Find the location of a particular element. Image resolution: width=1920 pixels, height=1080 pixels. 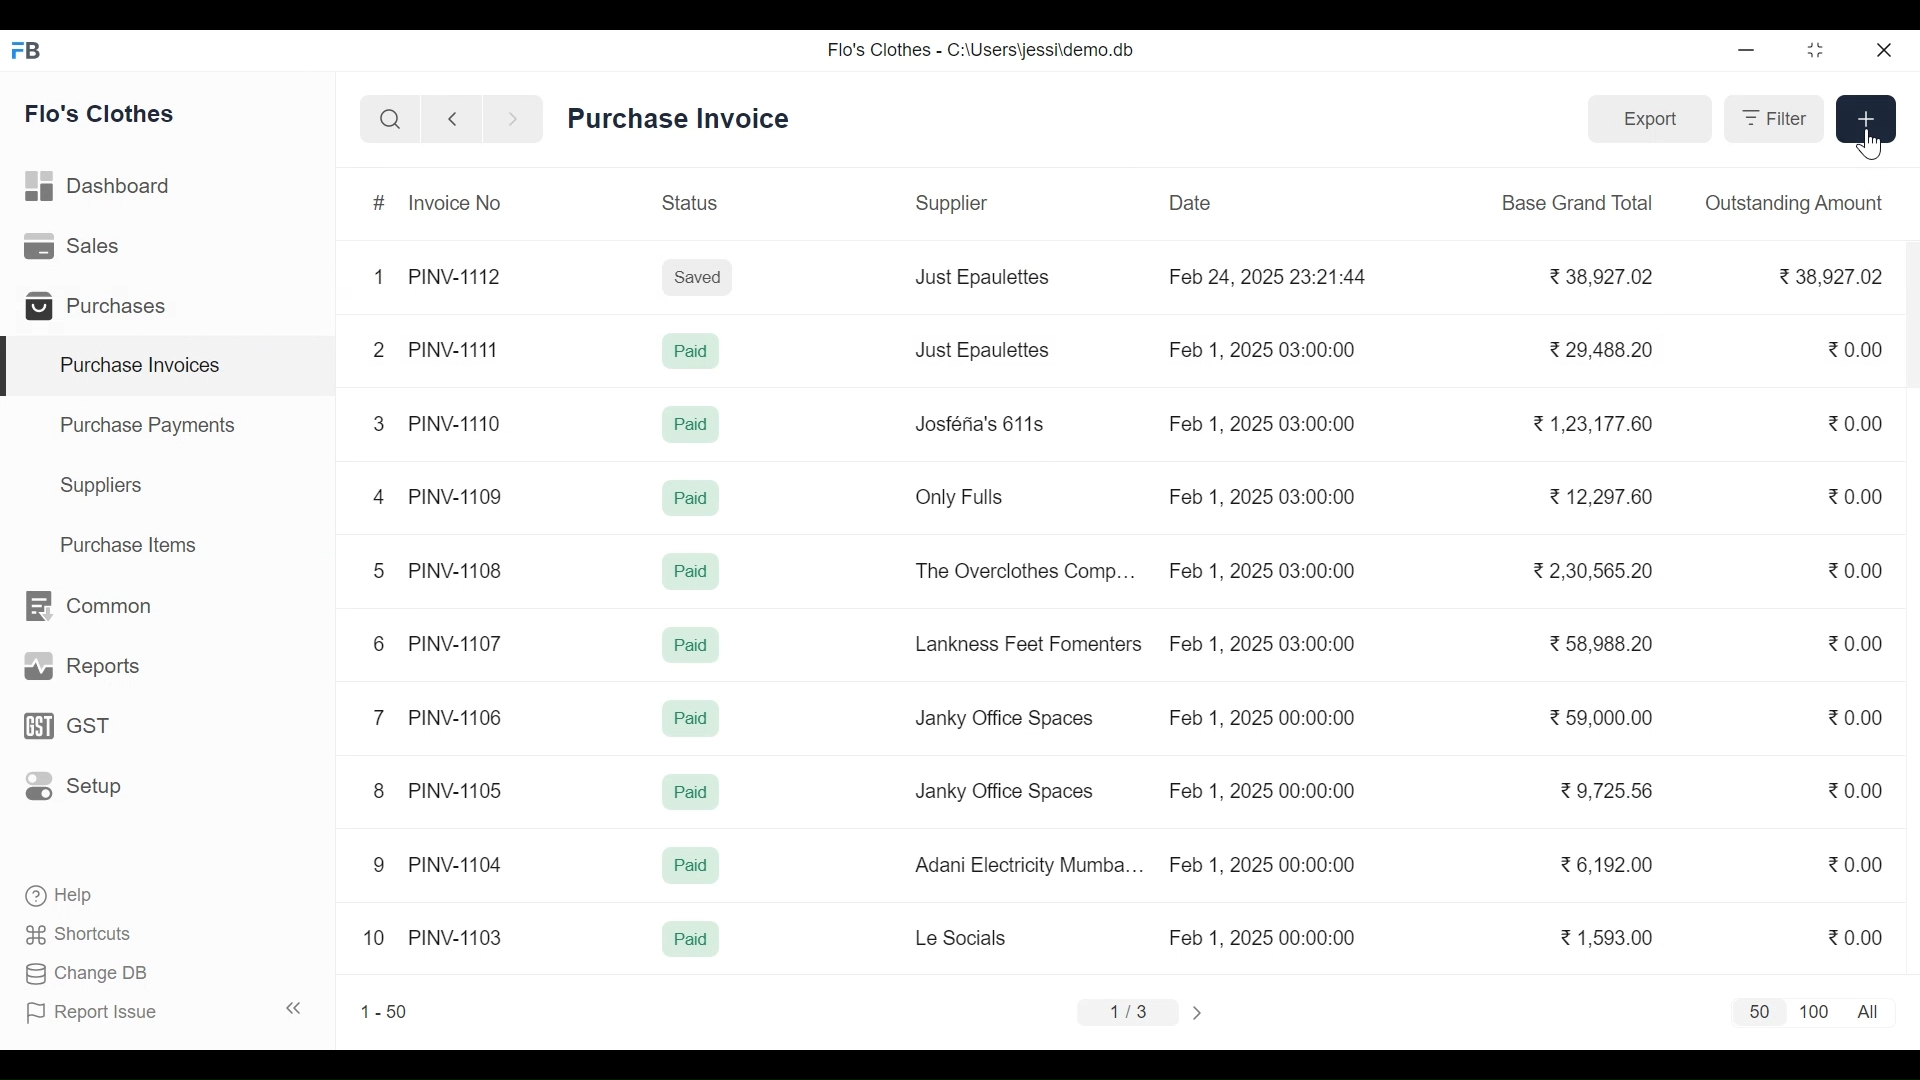

6 is located at coordinates (379, 642).